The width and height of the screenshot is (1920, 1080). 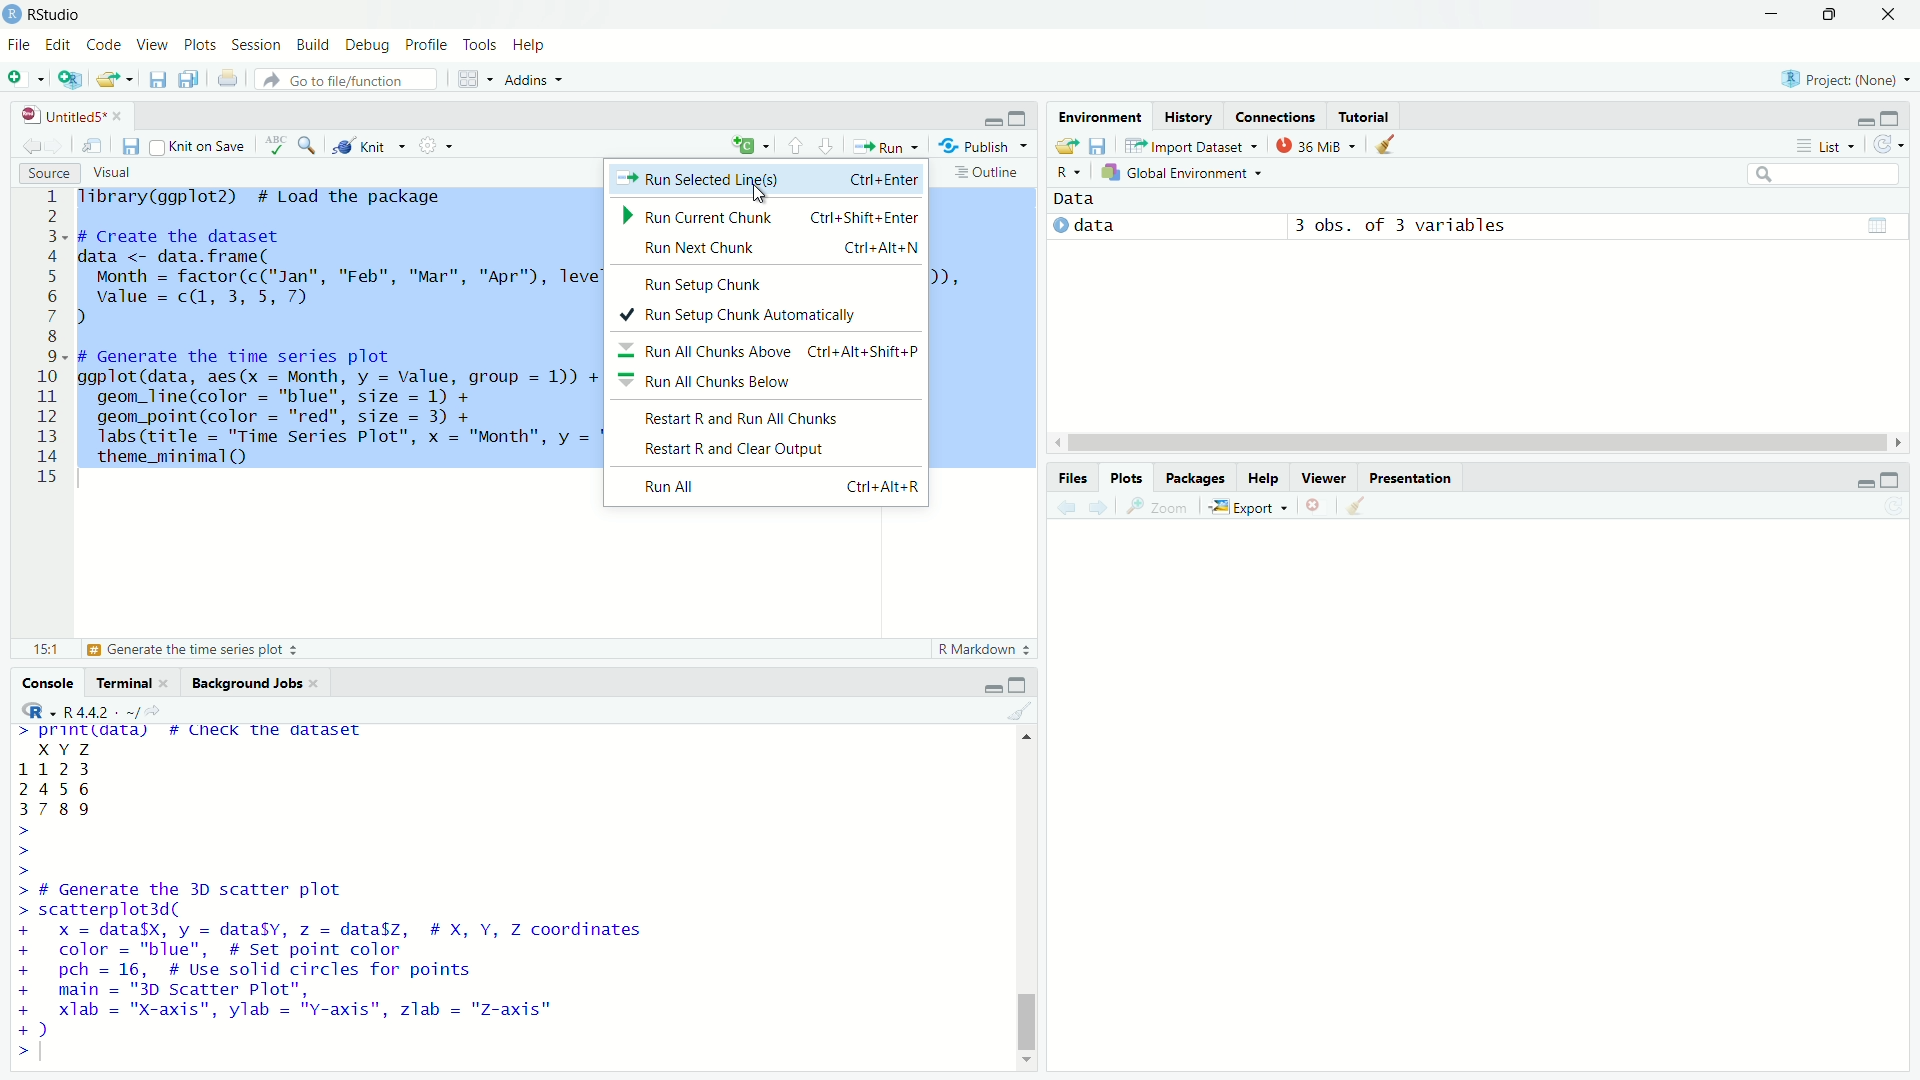 I want to click on settings, so click(x=440, y=150).